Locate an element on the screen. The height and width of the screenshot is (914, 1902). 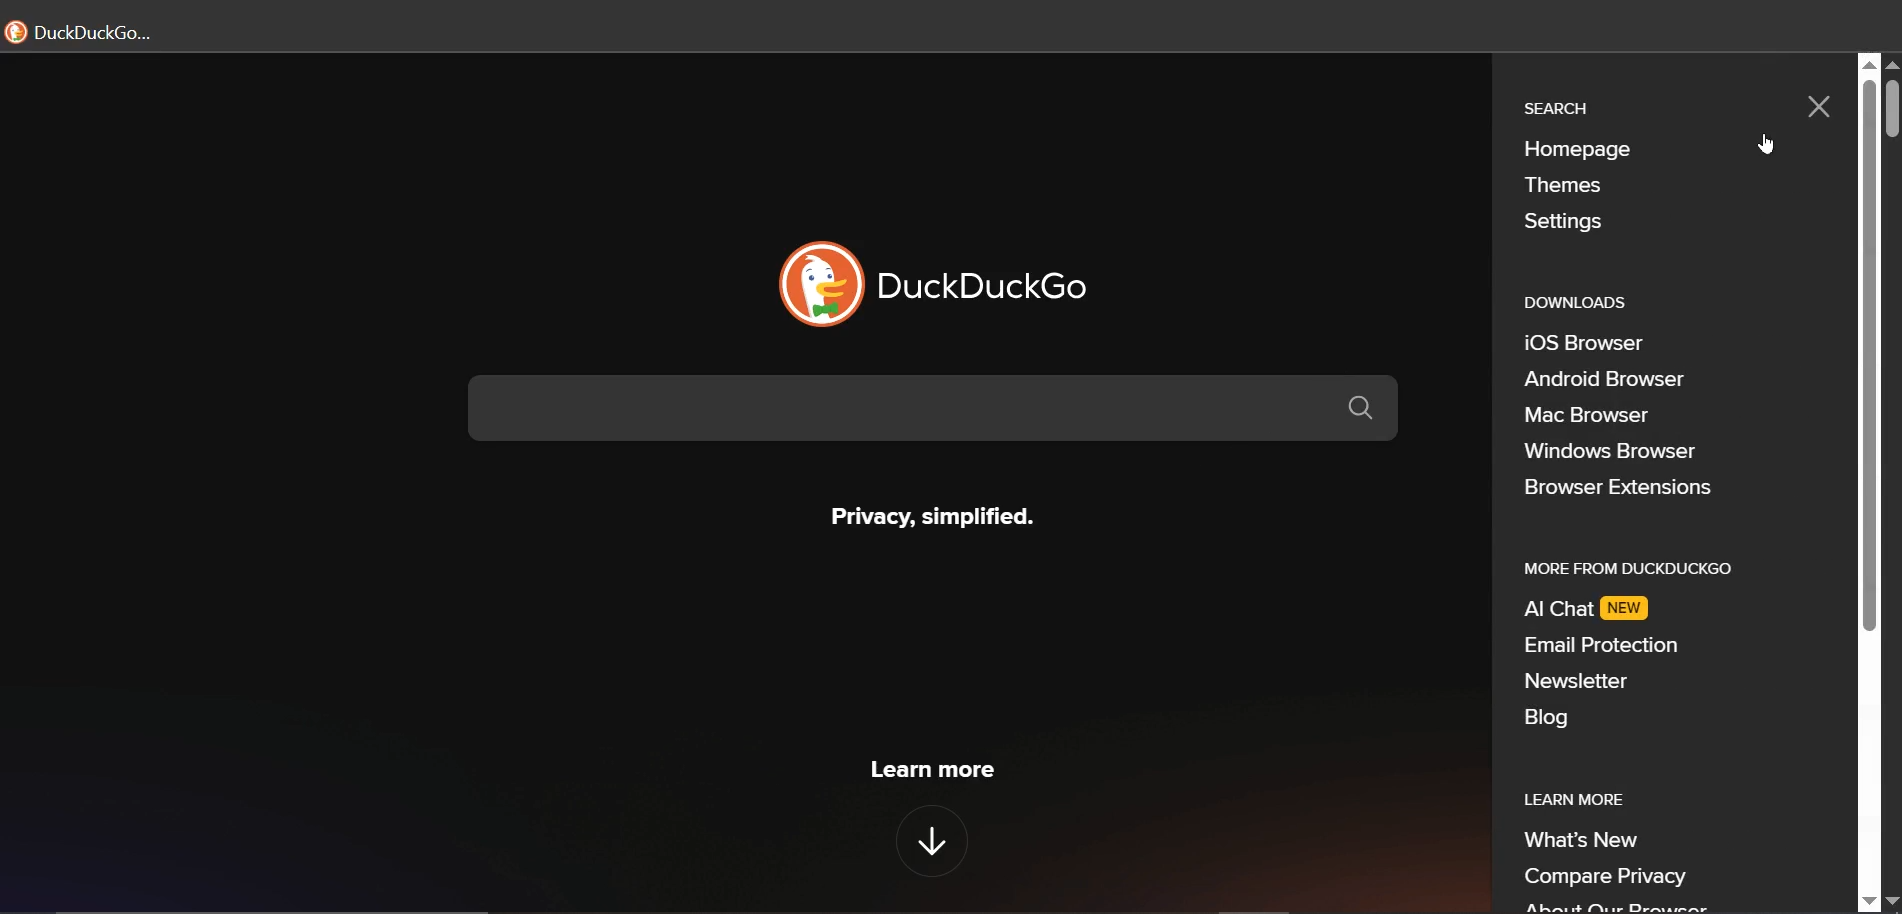
scroll is located at coordinates (1890, 111).